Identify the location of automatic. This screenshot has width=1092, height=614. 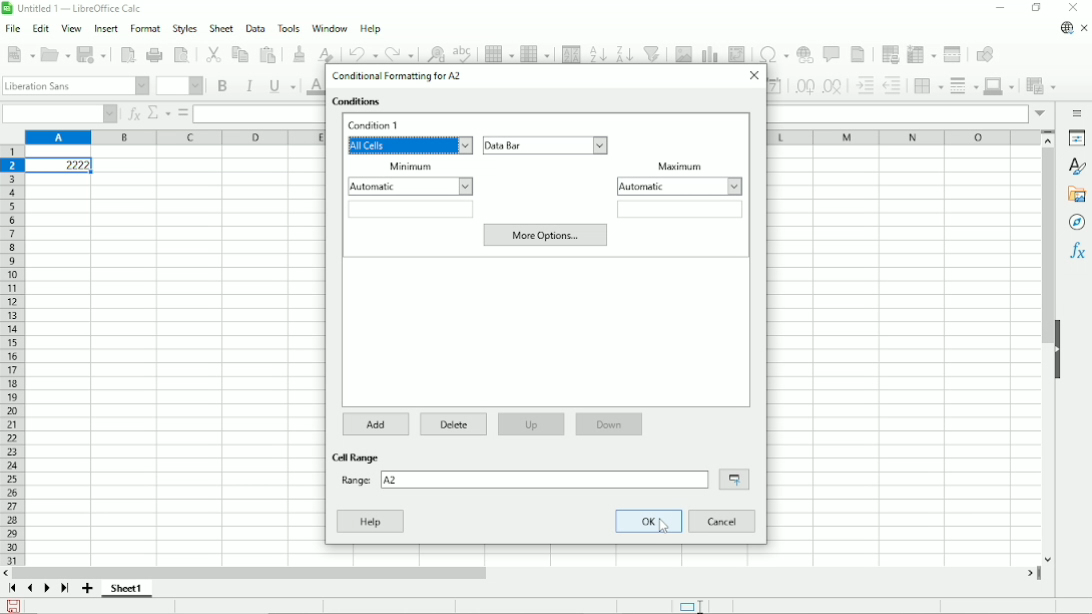
(681, 186).